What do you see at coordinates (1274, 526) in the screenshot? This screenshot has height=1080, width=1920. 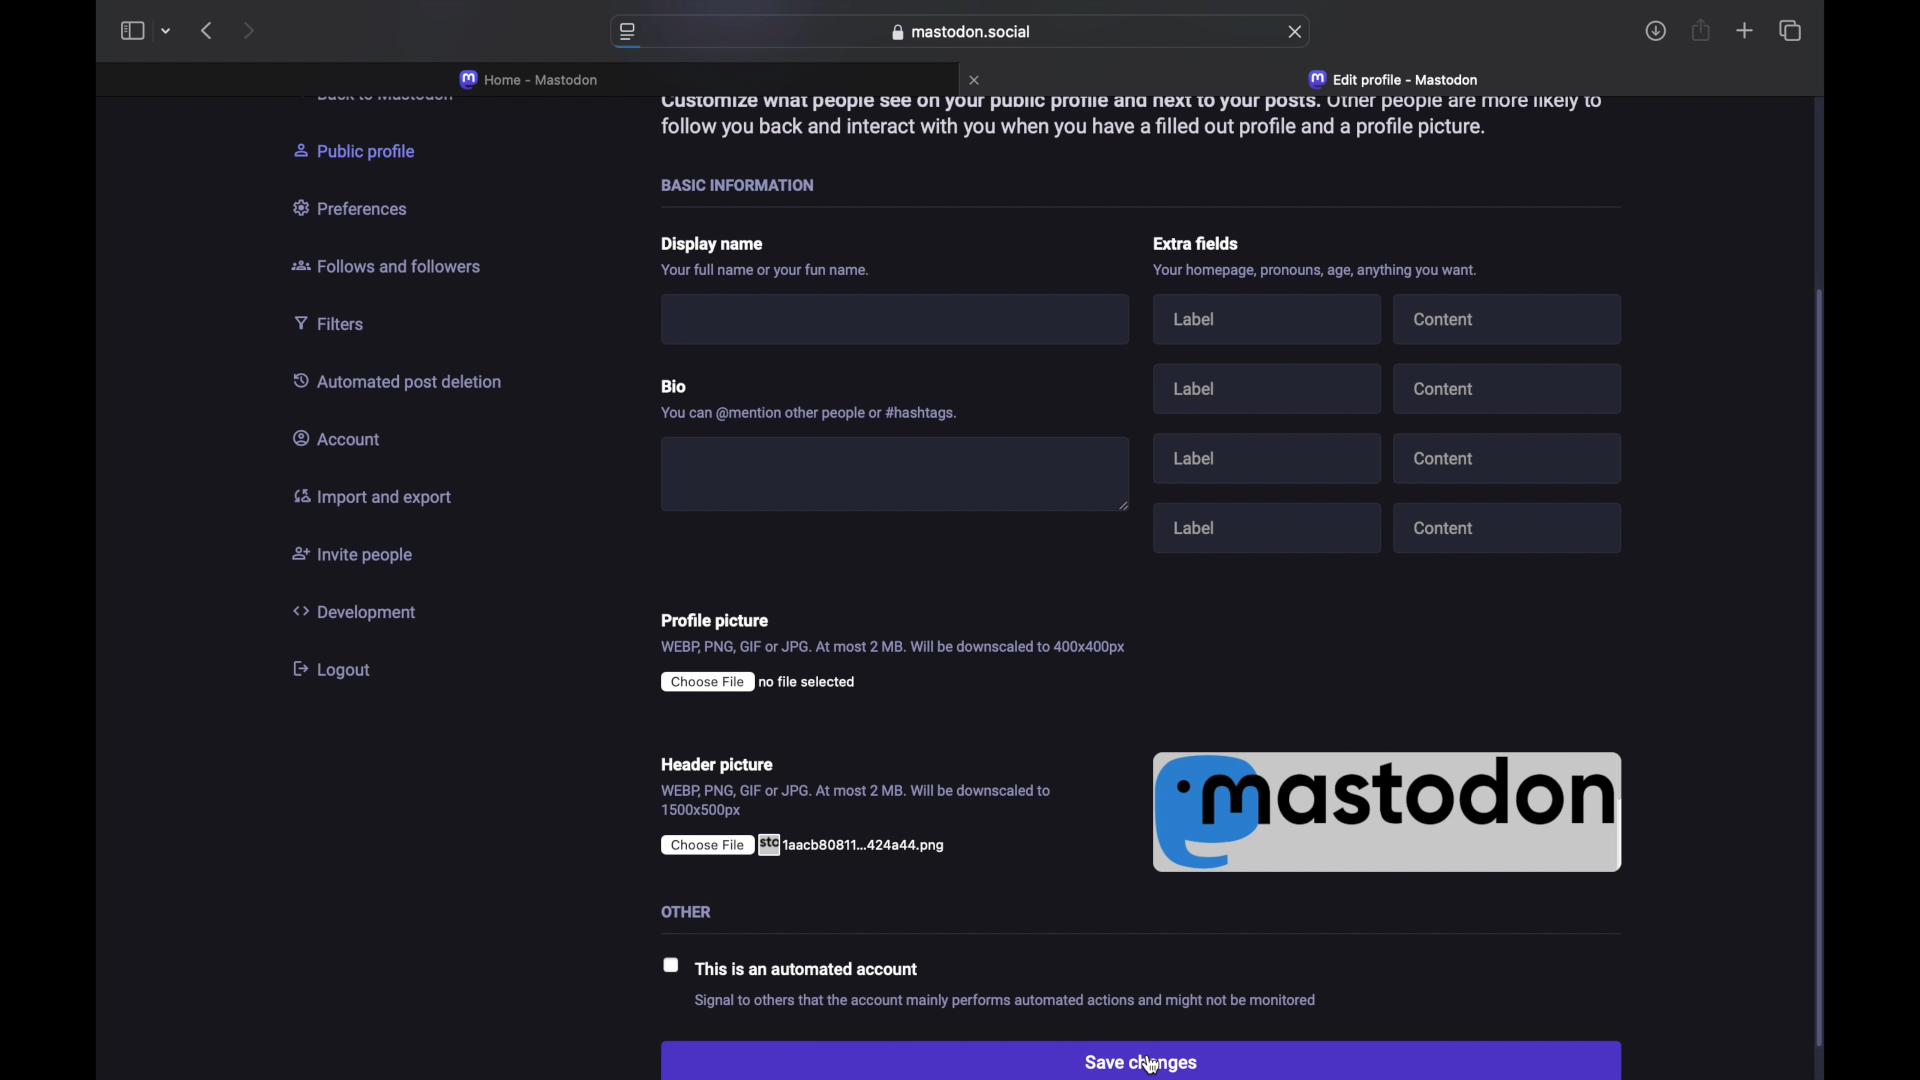 I see `label` at bounding box center [1274, 526].